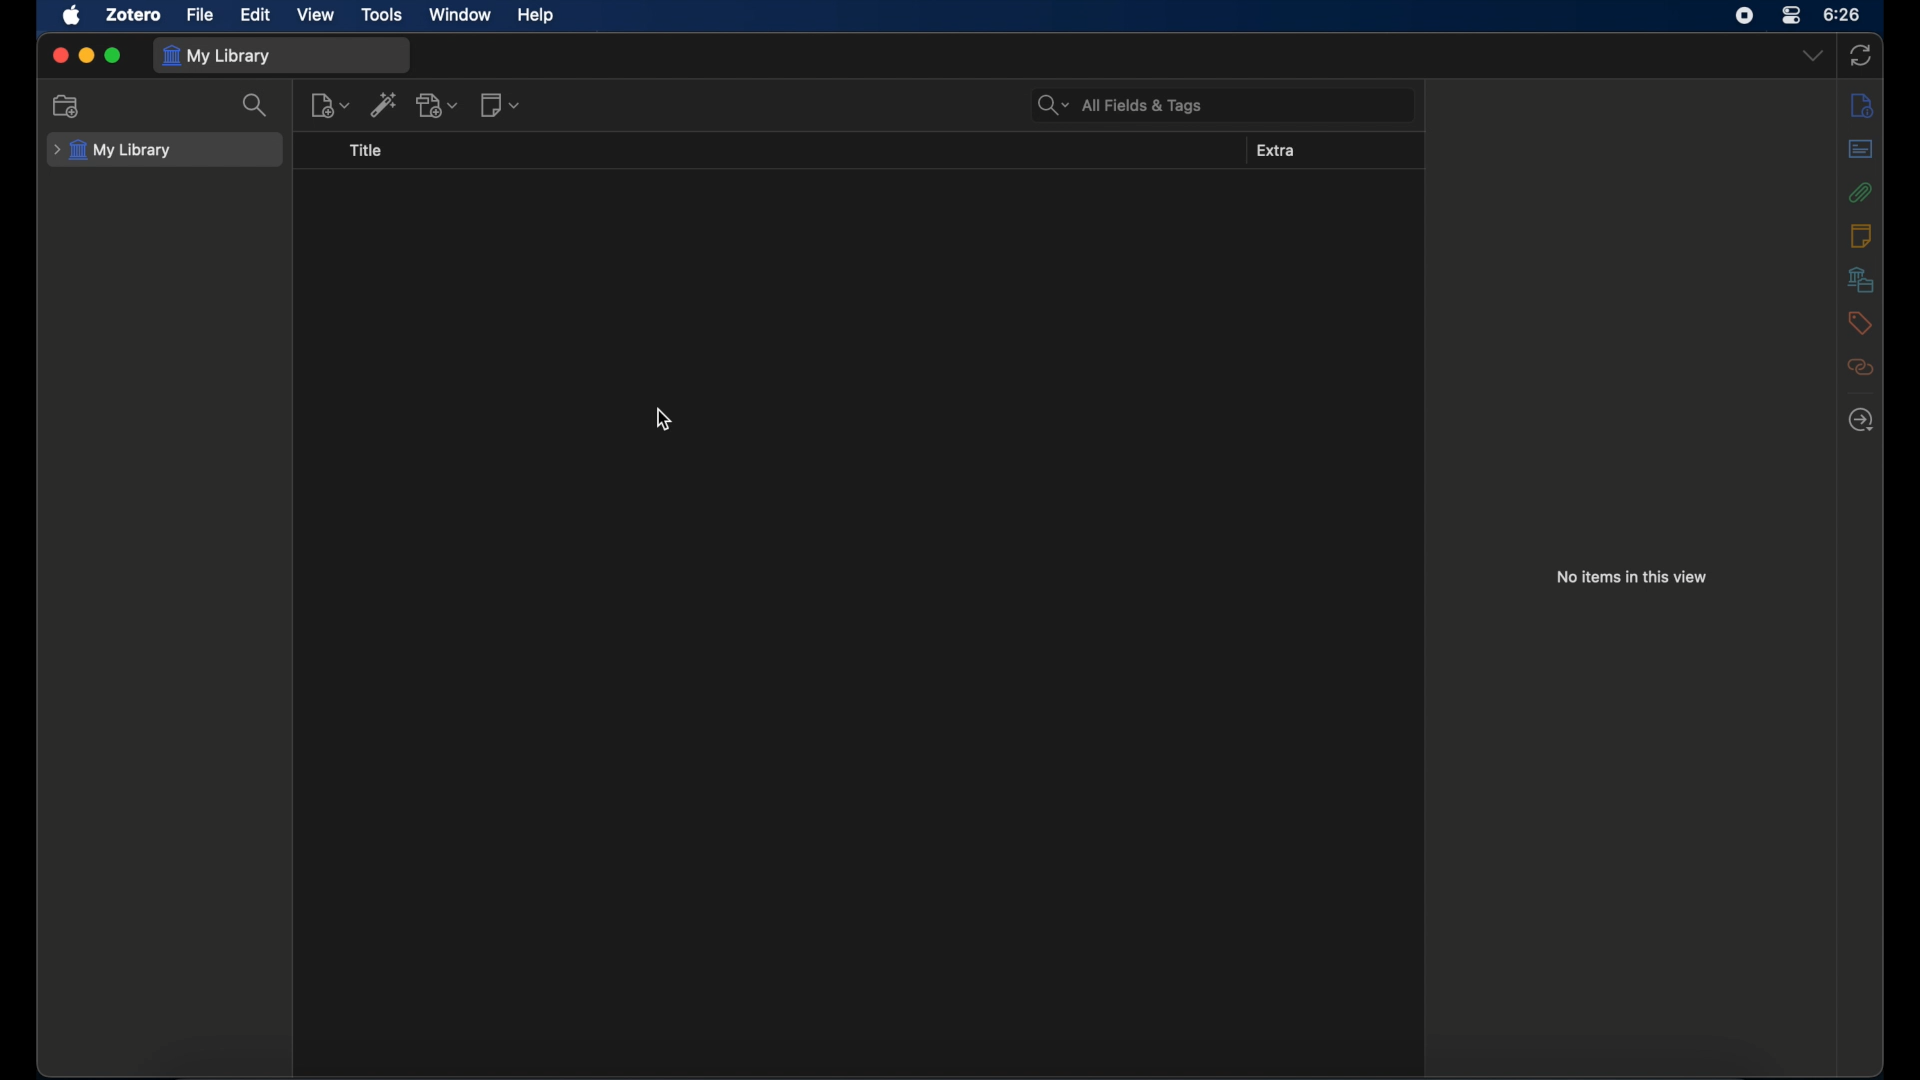 The image size is (1920, 1080). What do you see at coordinates (1632, 577) in the screenshot?
I see `no items in this view` at bounding box center [1632, 577].